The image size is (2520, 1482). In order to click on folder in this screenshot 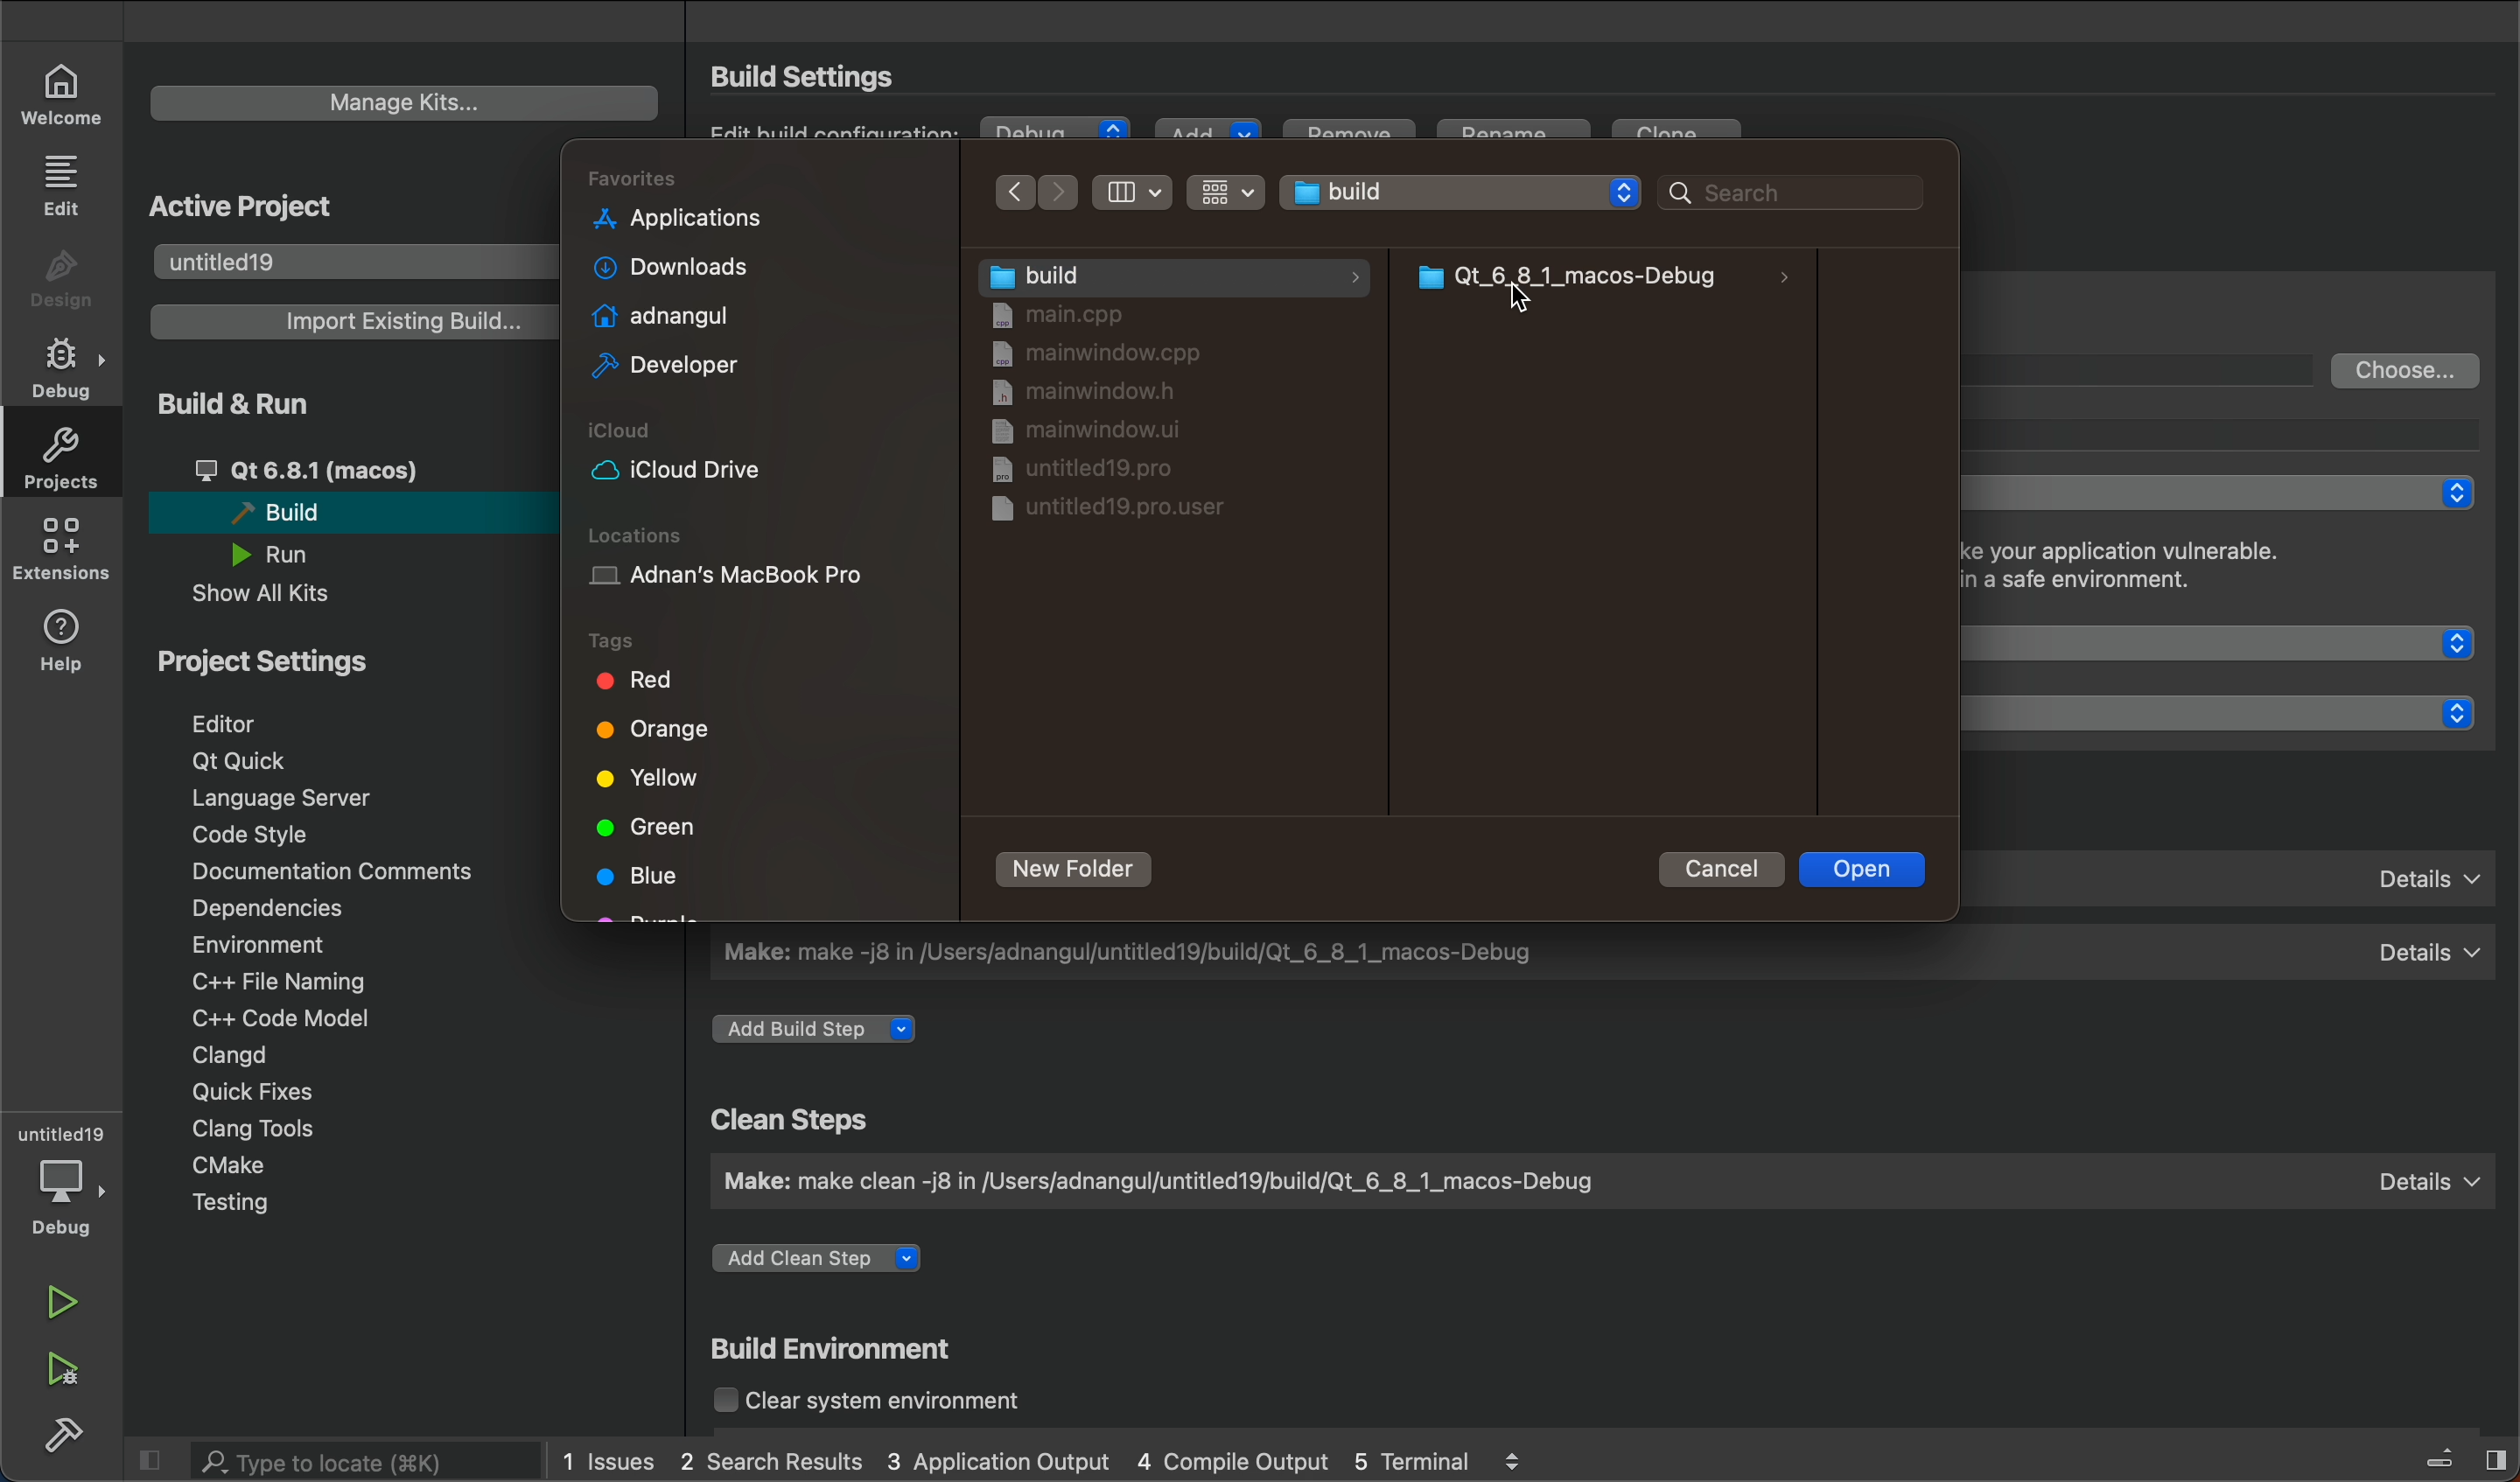, I will do `click(1172, 275)`.